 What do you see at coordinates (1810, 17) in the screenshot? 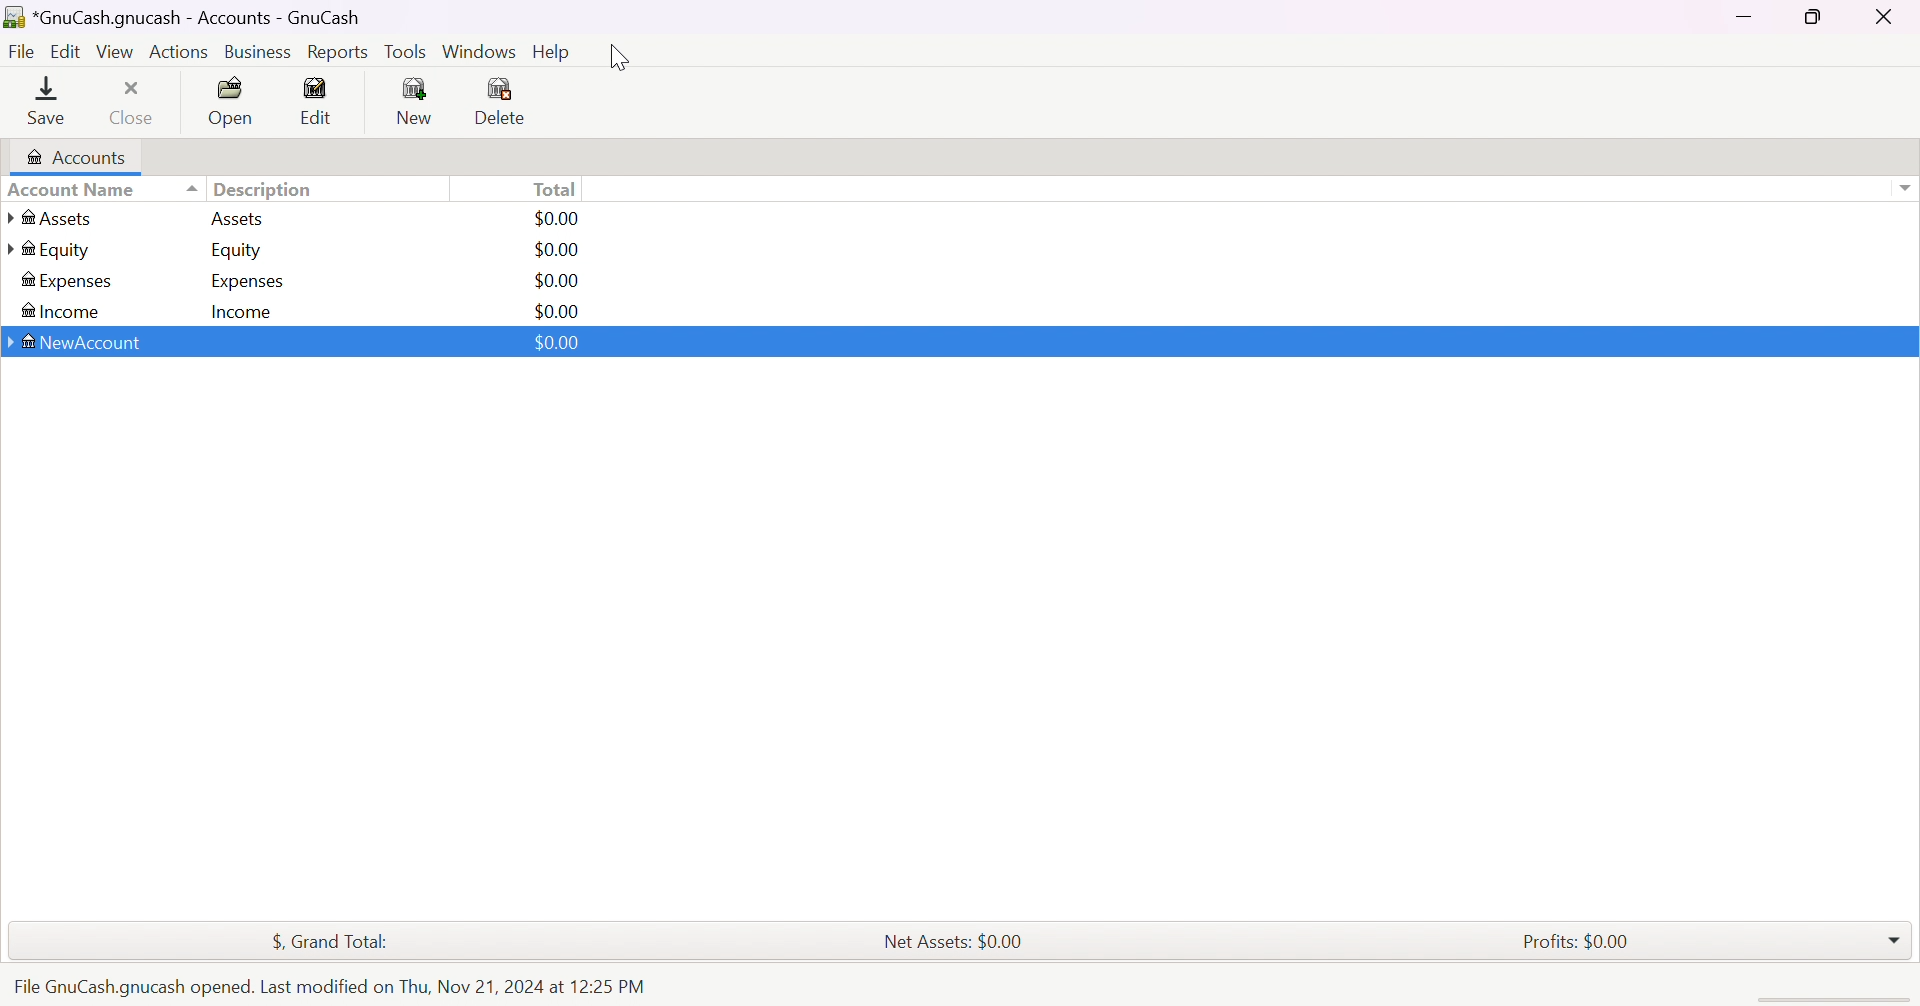
I see `Restore Down` at bounding box center [1810, 17].